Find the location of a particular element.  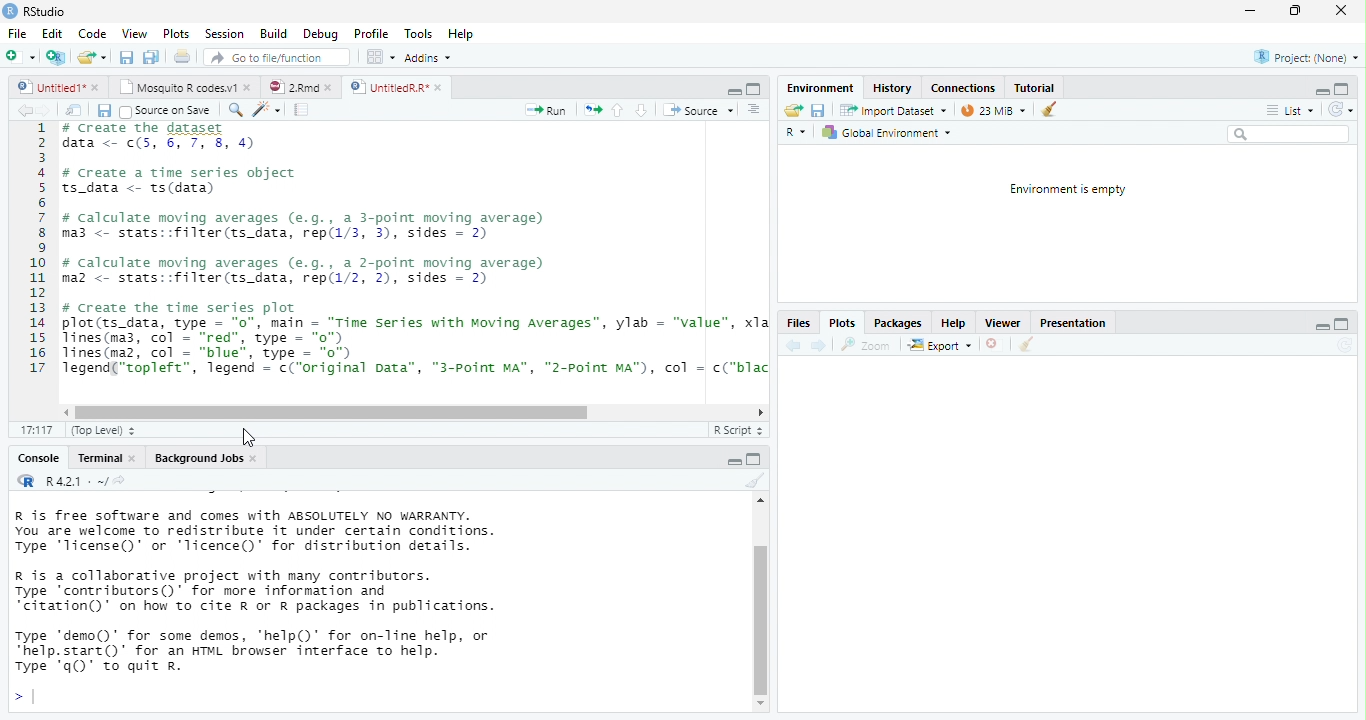

maximize is located at coordinates (735, 462).